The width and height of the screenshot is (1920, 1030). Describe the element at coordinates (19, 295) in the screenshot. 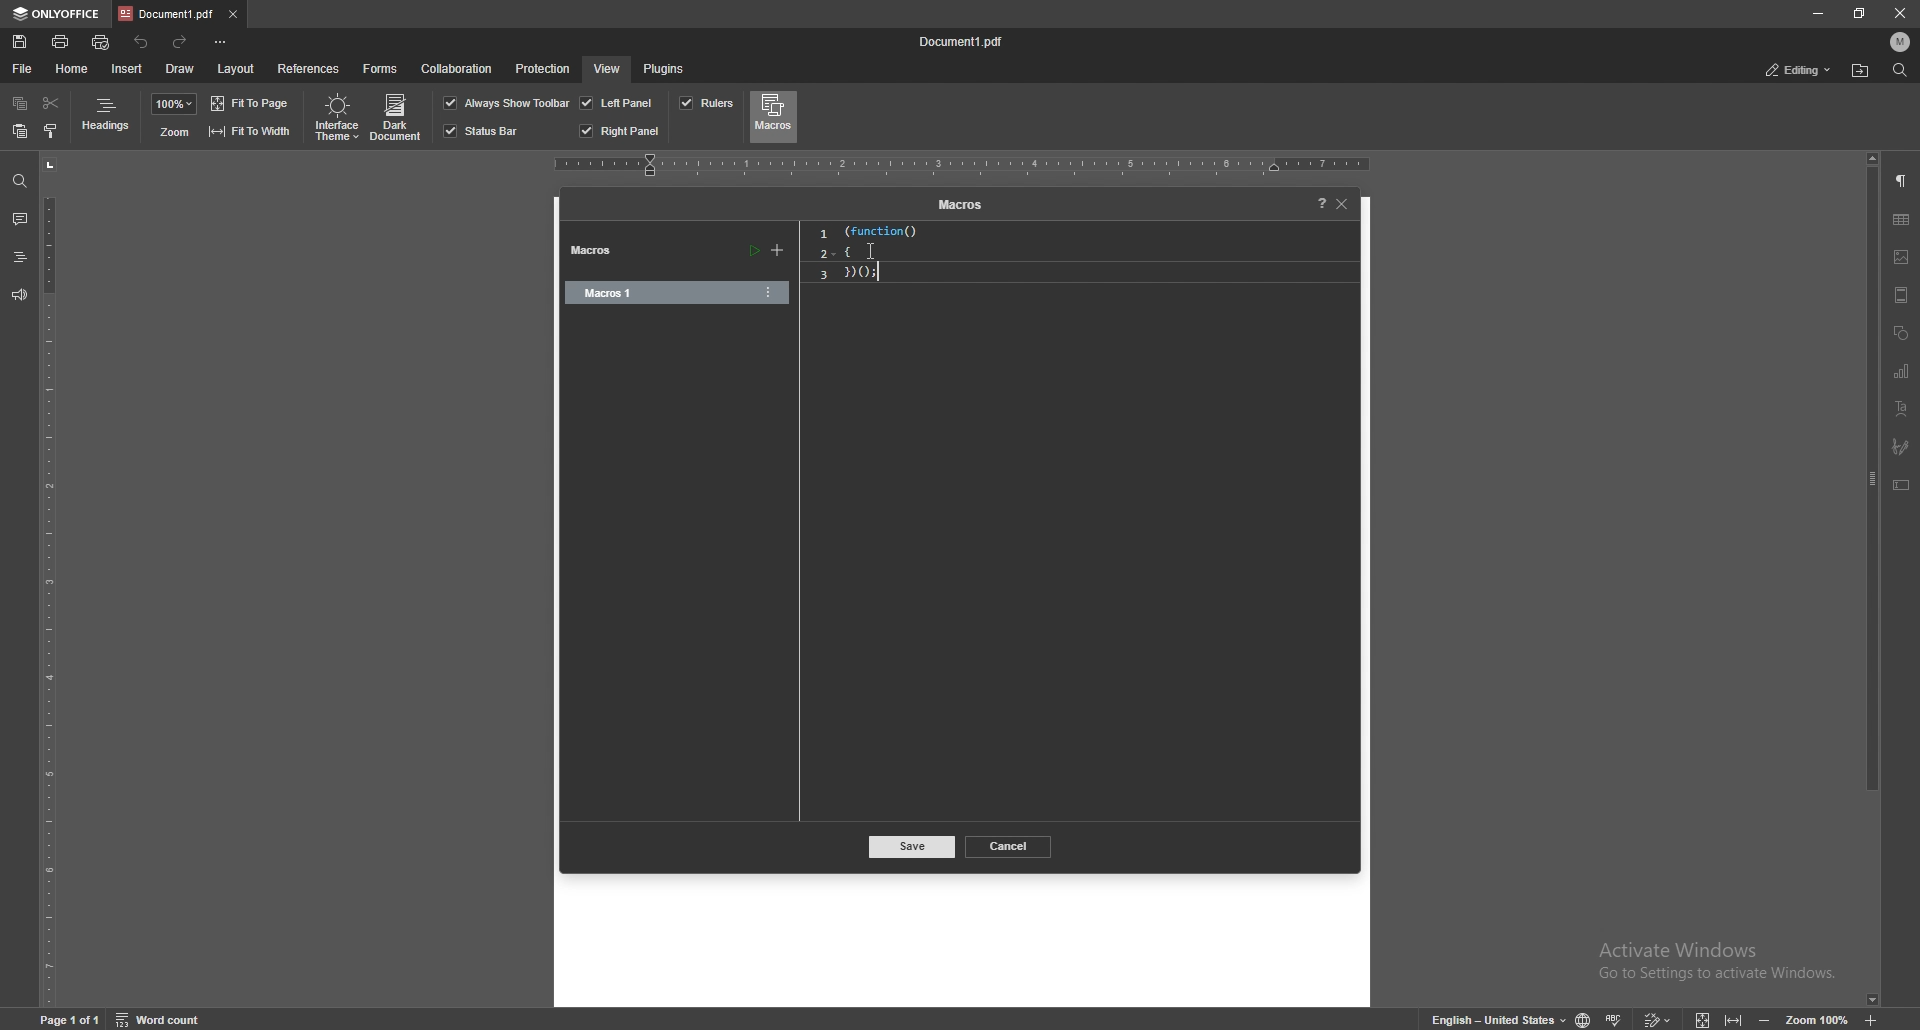

I see `feedback` at that location.